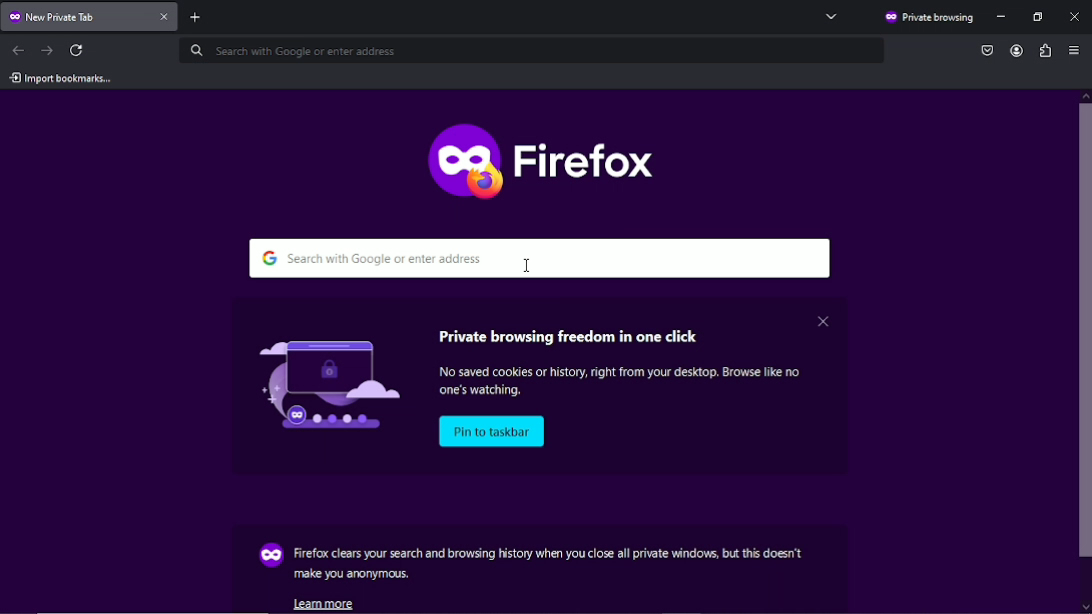 The height and width of the screenshot is (614, 1092). Describe the element at coordinates (543, 258) in the screenshot. I see `search with google or enter address` at that location.